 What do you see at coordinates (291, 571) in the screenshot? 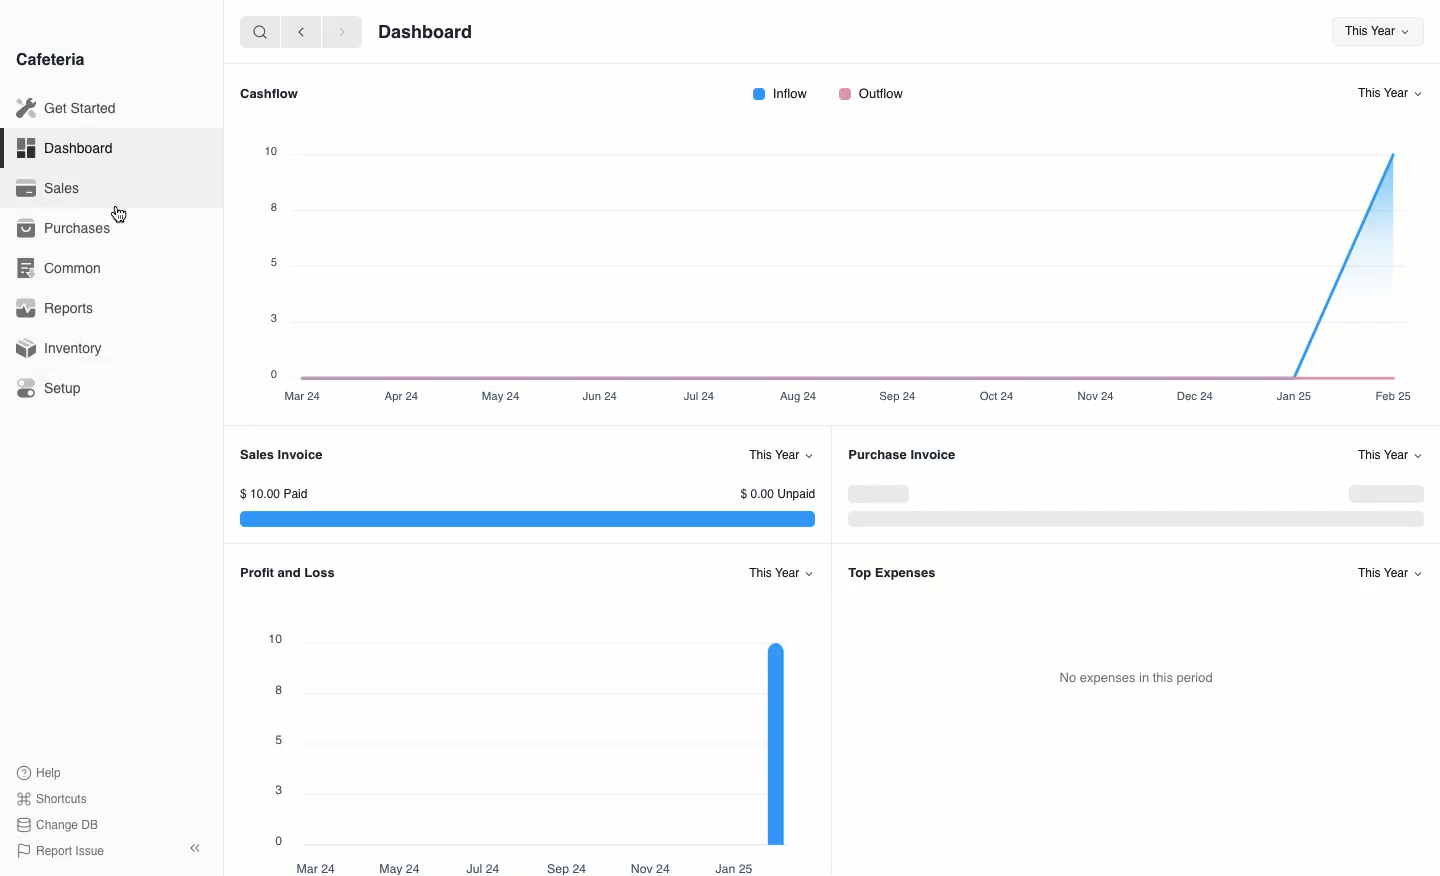
I see `Profit and Loss` at bounding box center [291, 571].